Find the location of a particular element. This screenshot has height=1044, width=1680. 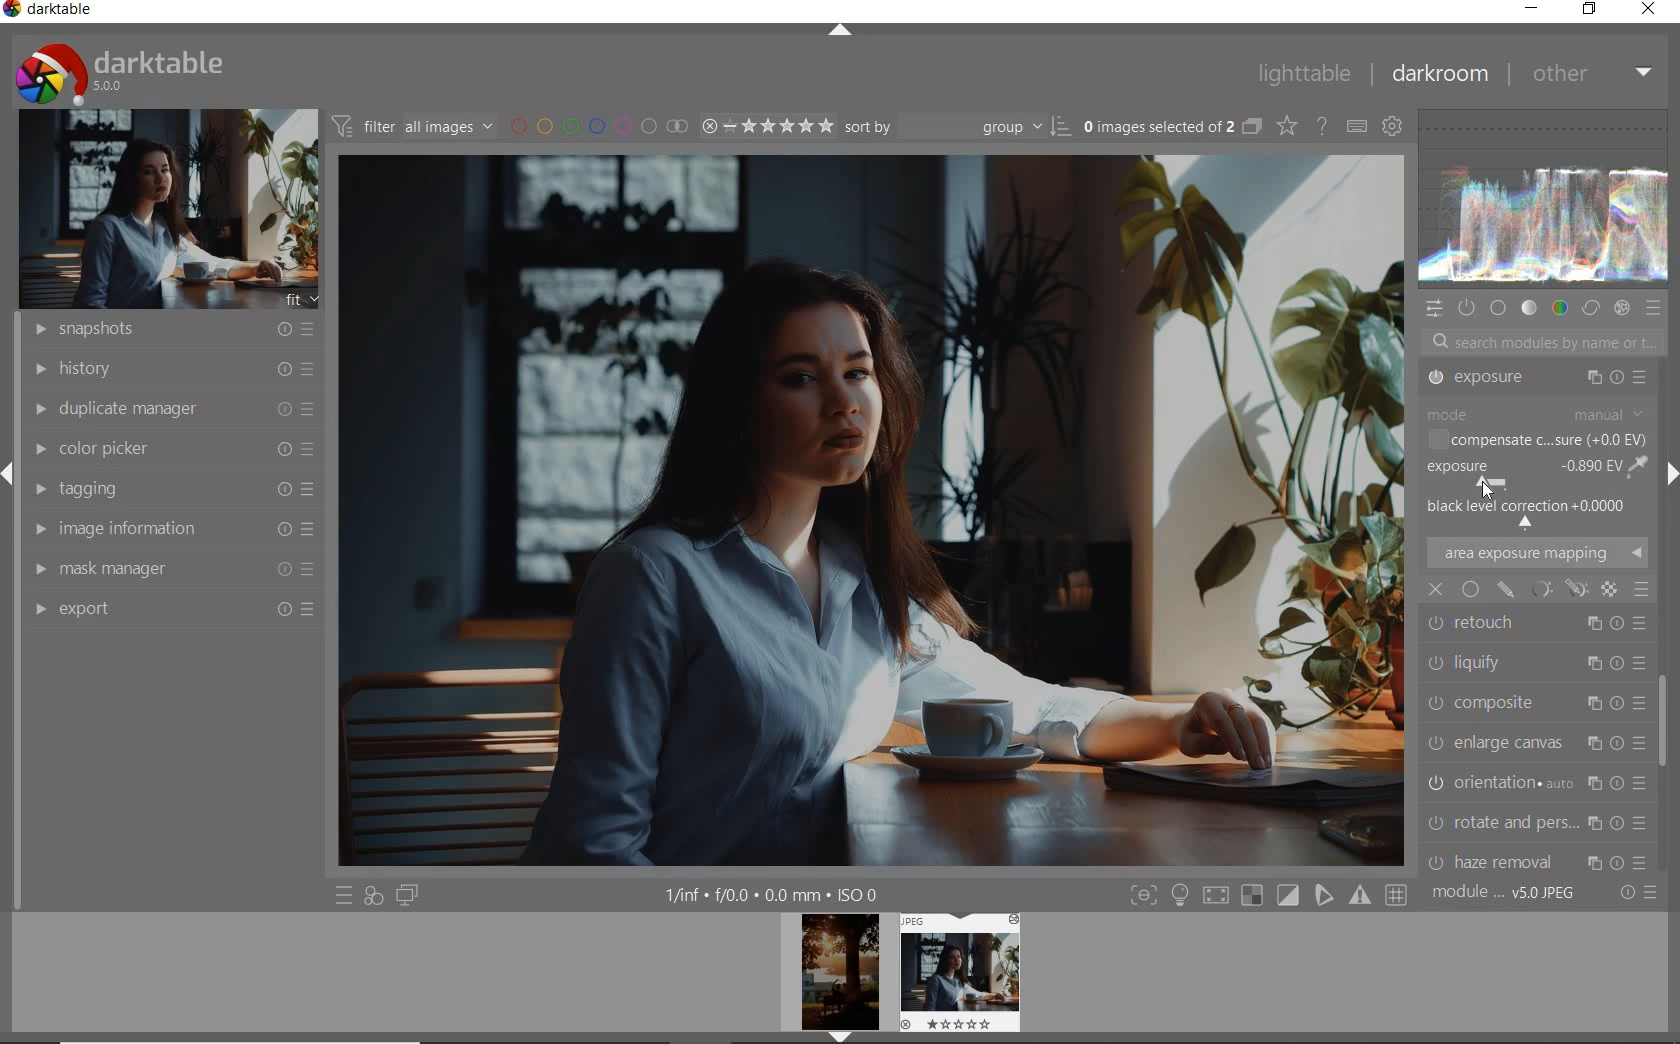

EFFECT is located at coordinates (1621, 308).